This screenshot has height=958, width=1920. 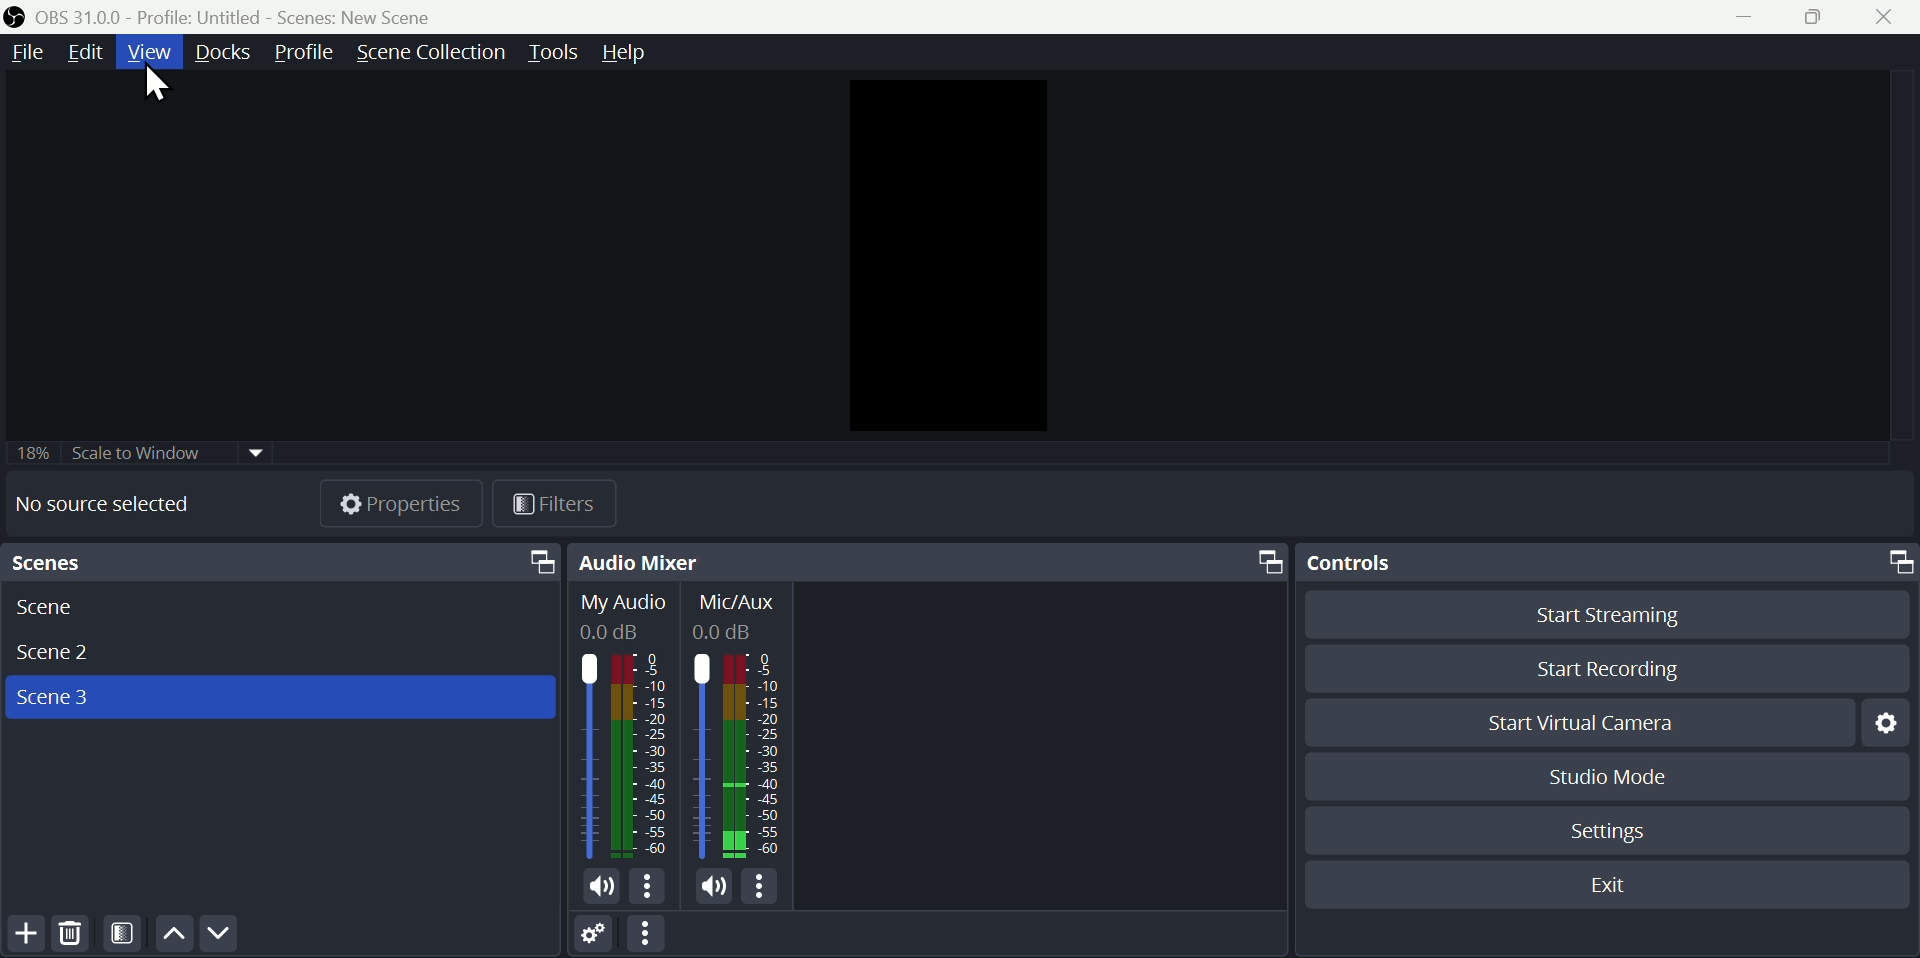 What do you see at coordinates (1605, 618) in the screenshot?
I see `Start streaming` at bounding box center [1605, 618].